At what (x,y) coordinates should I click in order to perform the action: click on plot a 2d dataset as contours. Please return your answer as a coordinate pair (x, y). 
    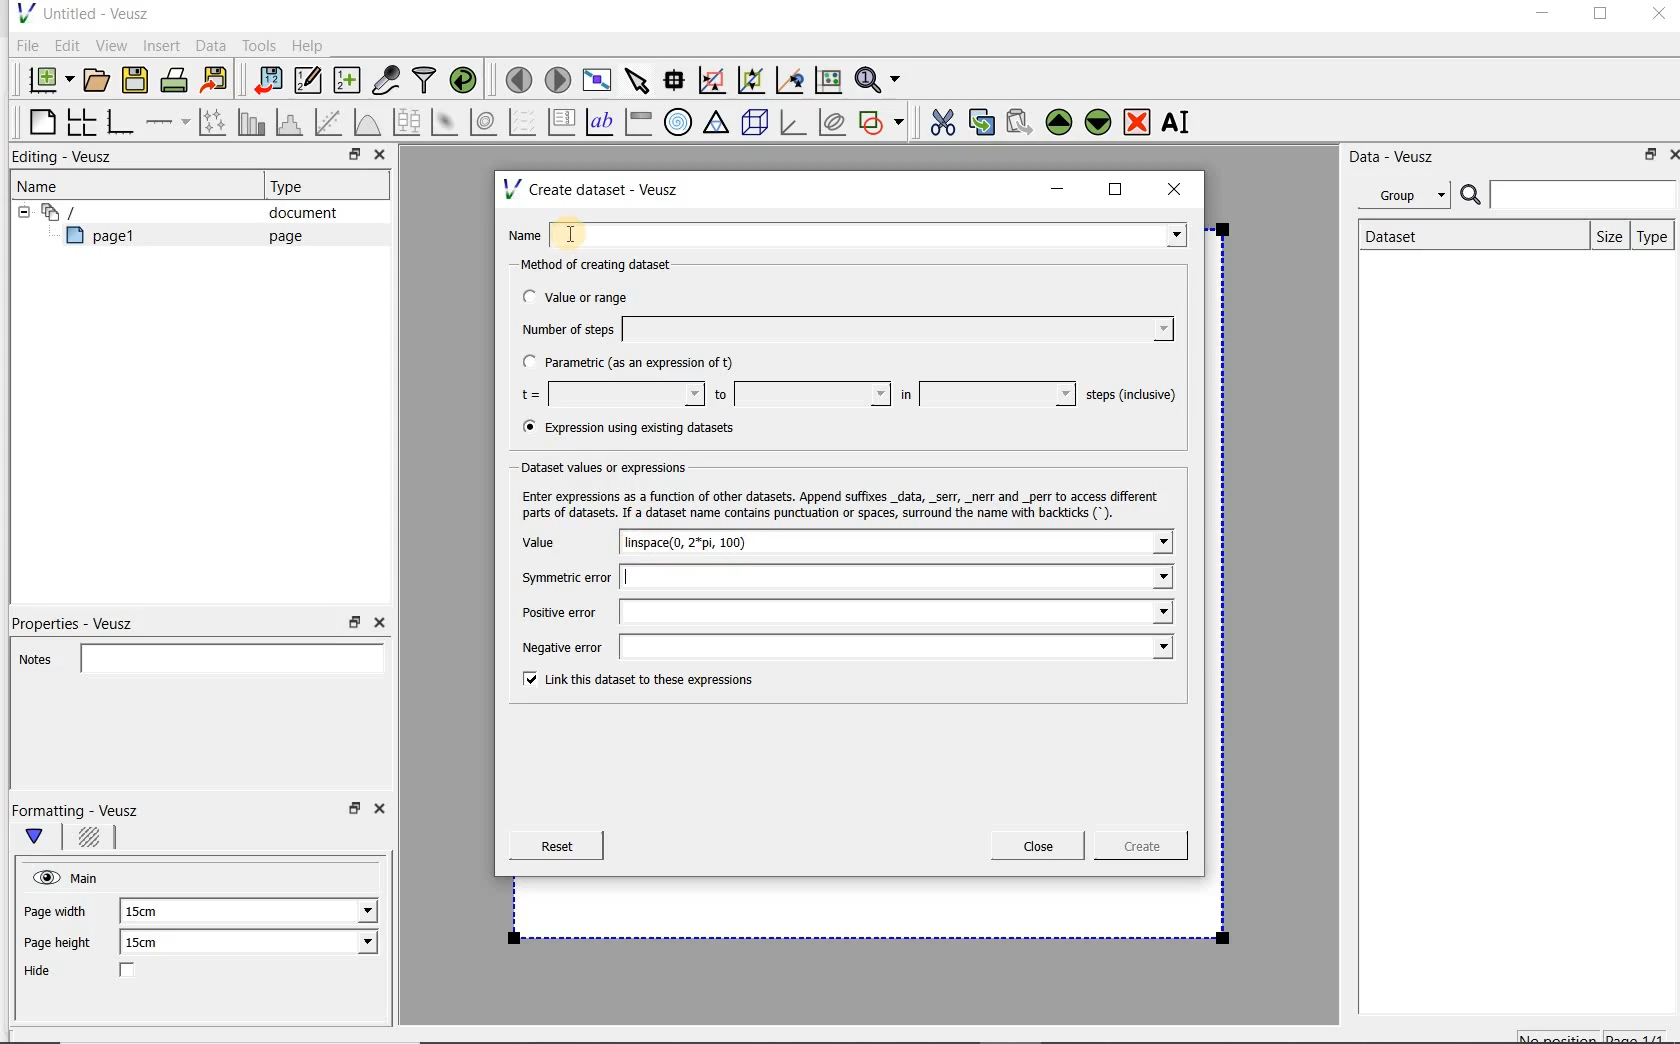
    Looking at the image, I should click on (485, 122).